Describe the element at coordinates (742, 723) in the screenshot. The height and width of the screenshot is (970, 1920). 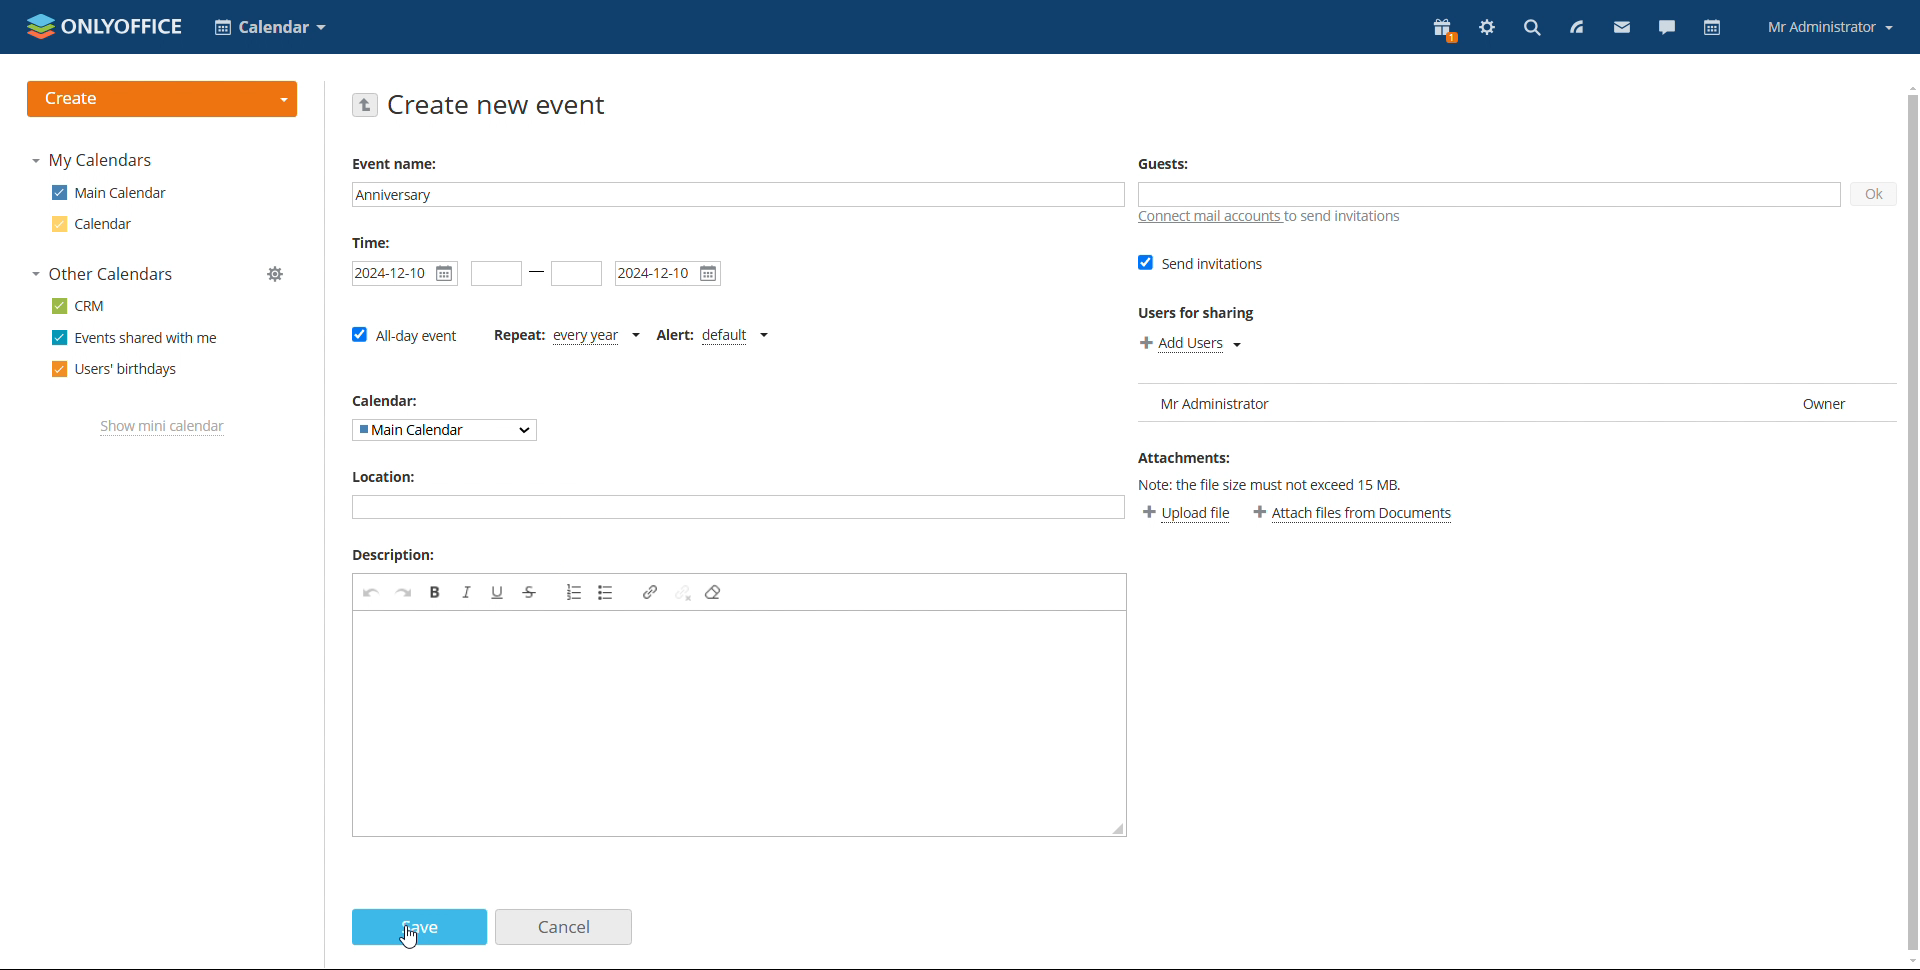
I see `` at that location.